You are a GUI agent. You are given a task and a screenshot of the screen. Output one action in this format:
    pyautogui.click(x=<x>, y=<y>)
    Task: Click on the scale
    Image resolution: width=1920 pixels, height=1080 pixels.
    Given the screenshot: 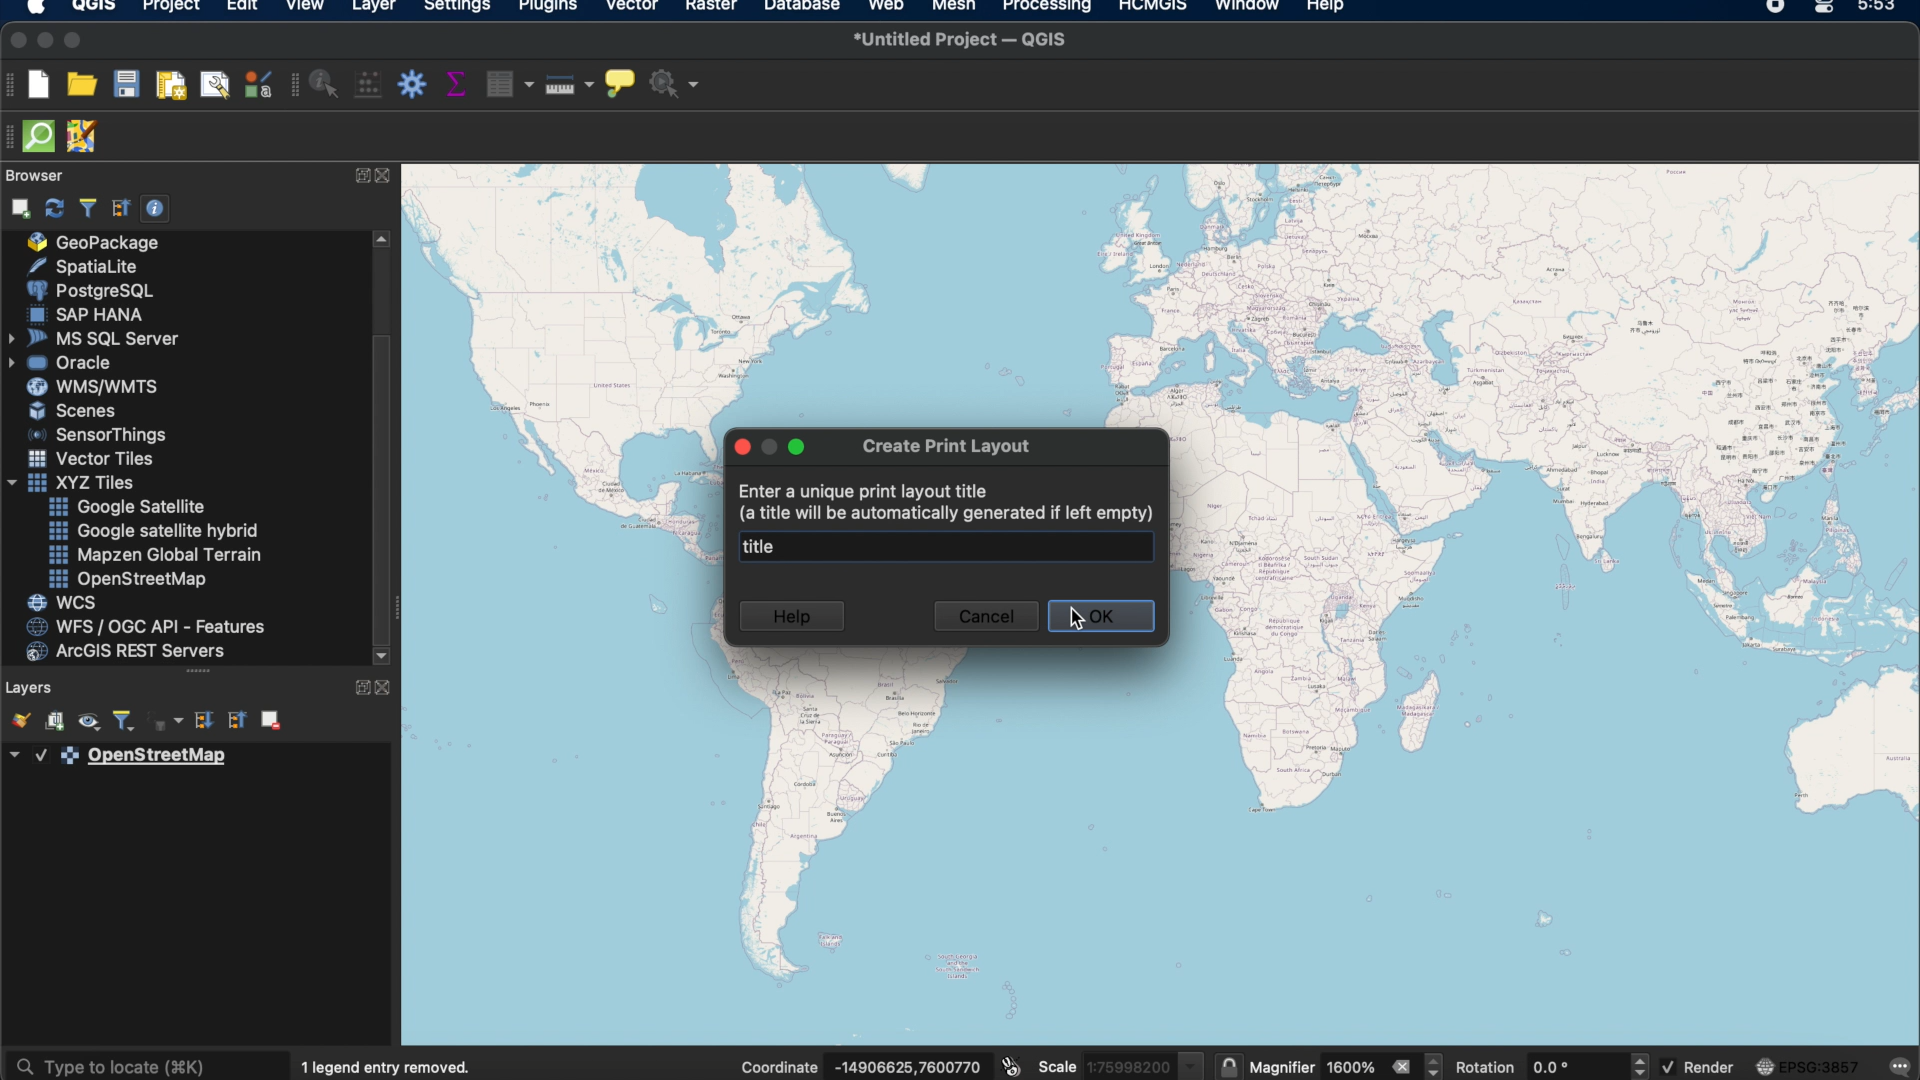 What is the action you would take?
    pyautogui.click(x=1124, y=1063)
    